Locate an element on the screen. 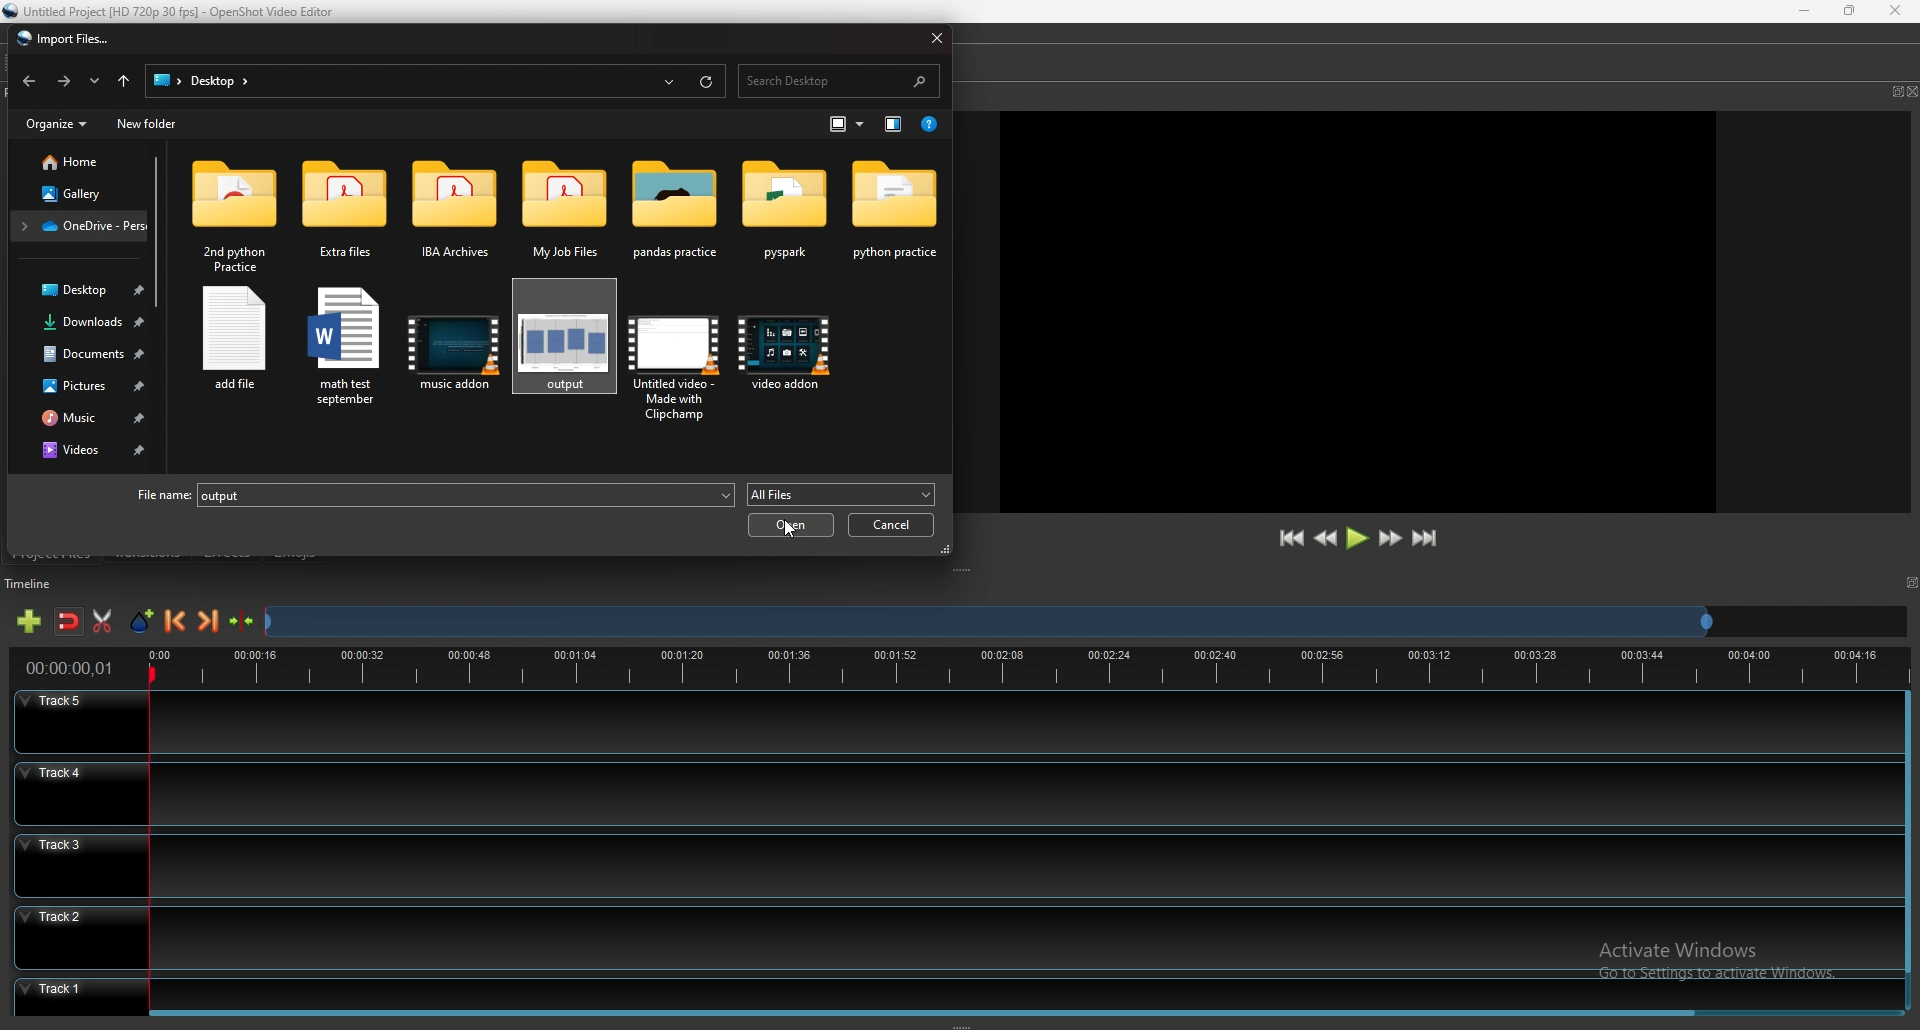 The height and width of the screenshot is (1030, 1920). gallery is located at coordinates (79, 193).